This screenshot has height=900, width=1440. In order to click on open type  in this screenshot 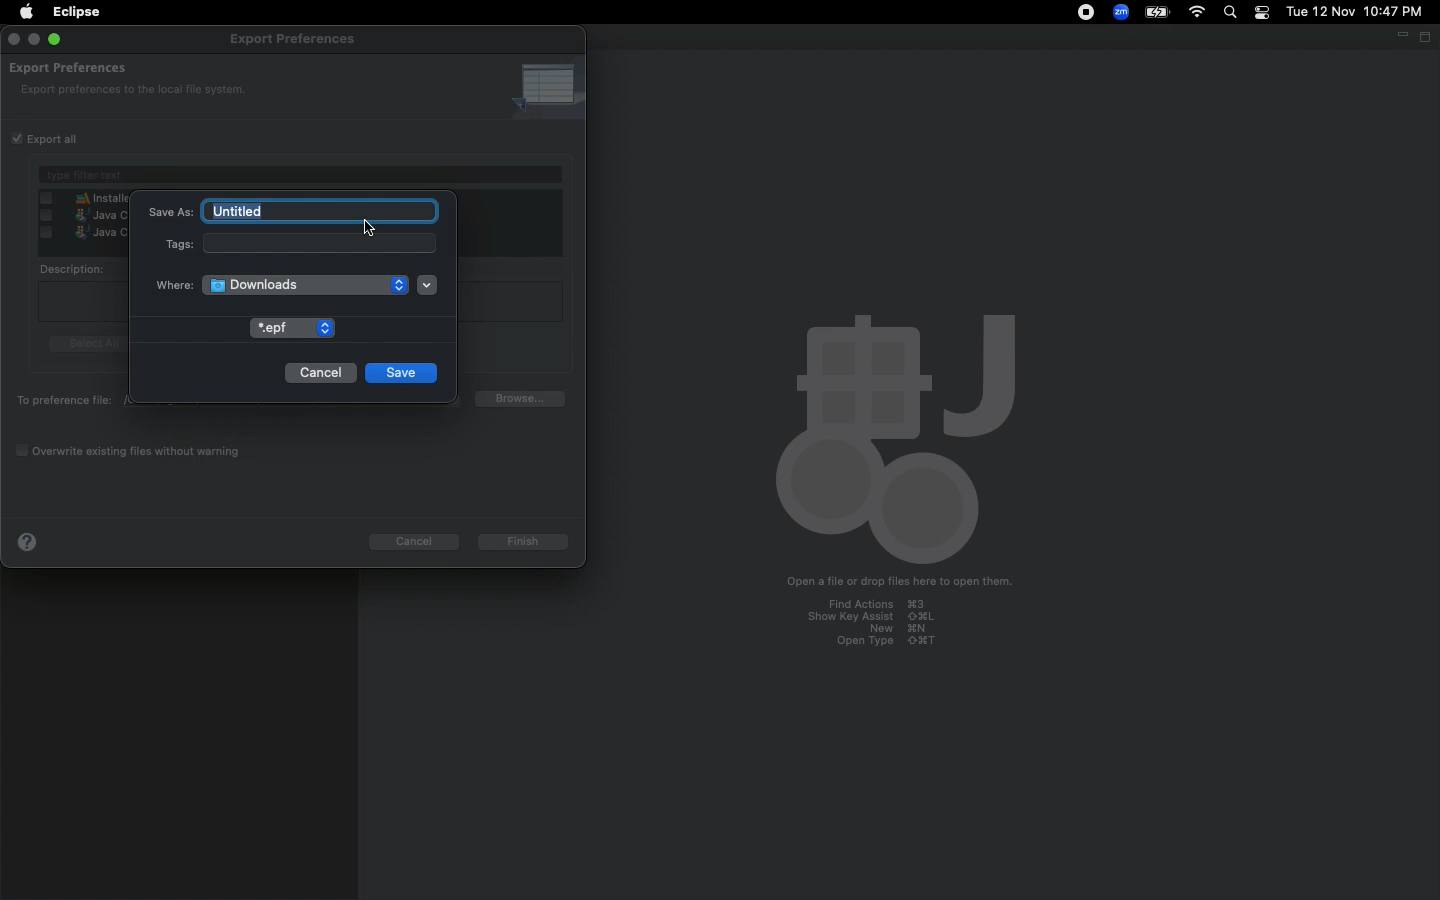, I will do `click(895, 642)`.